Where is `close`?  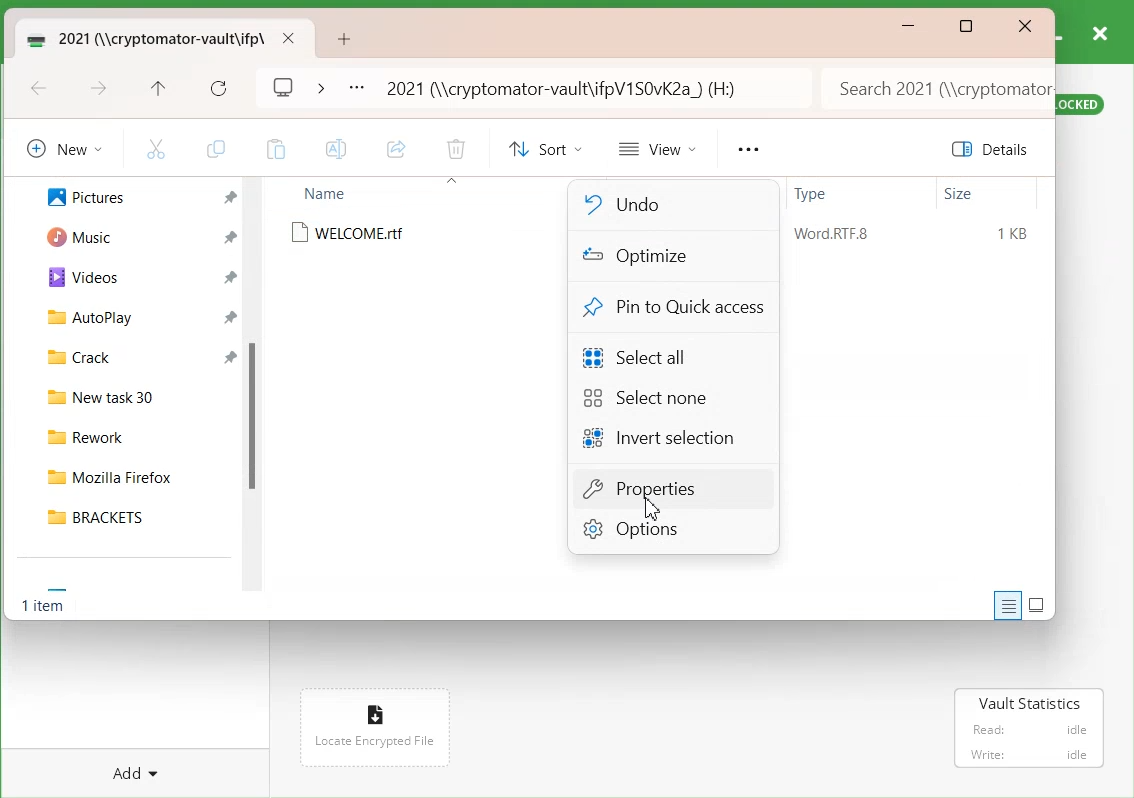 close is located at coordinates (1099, 32).